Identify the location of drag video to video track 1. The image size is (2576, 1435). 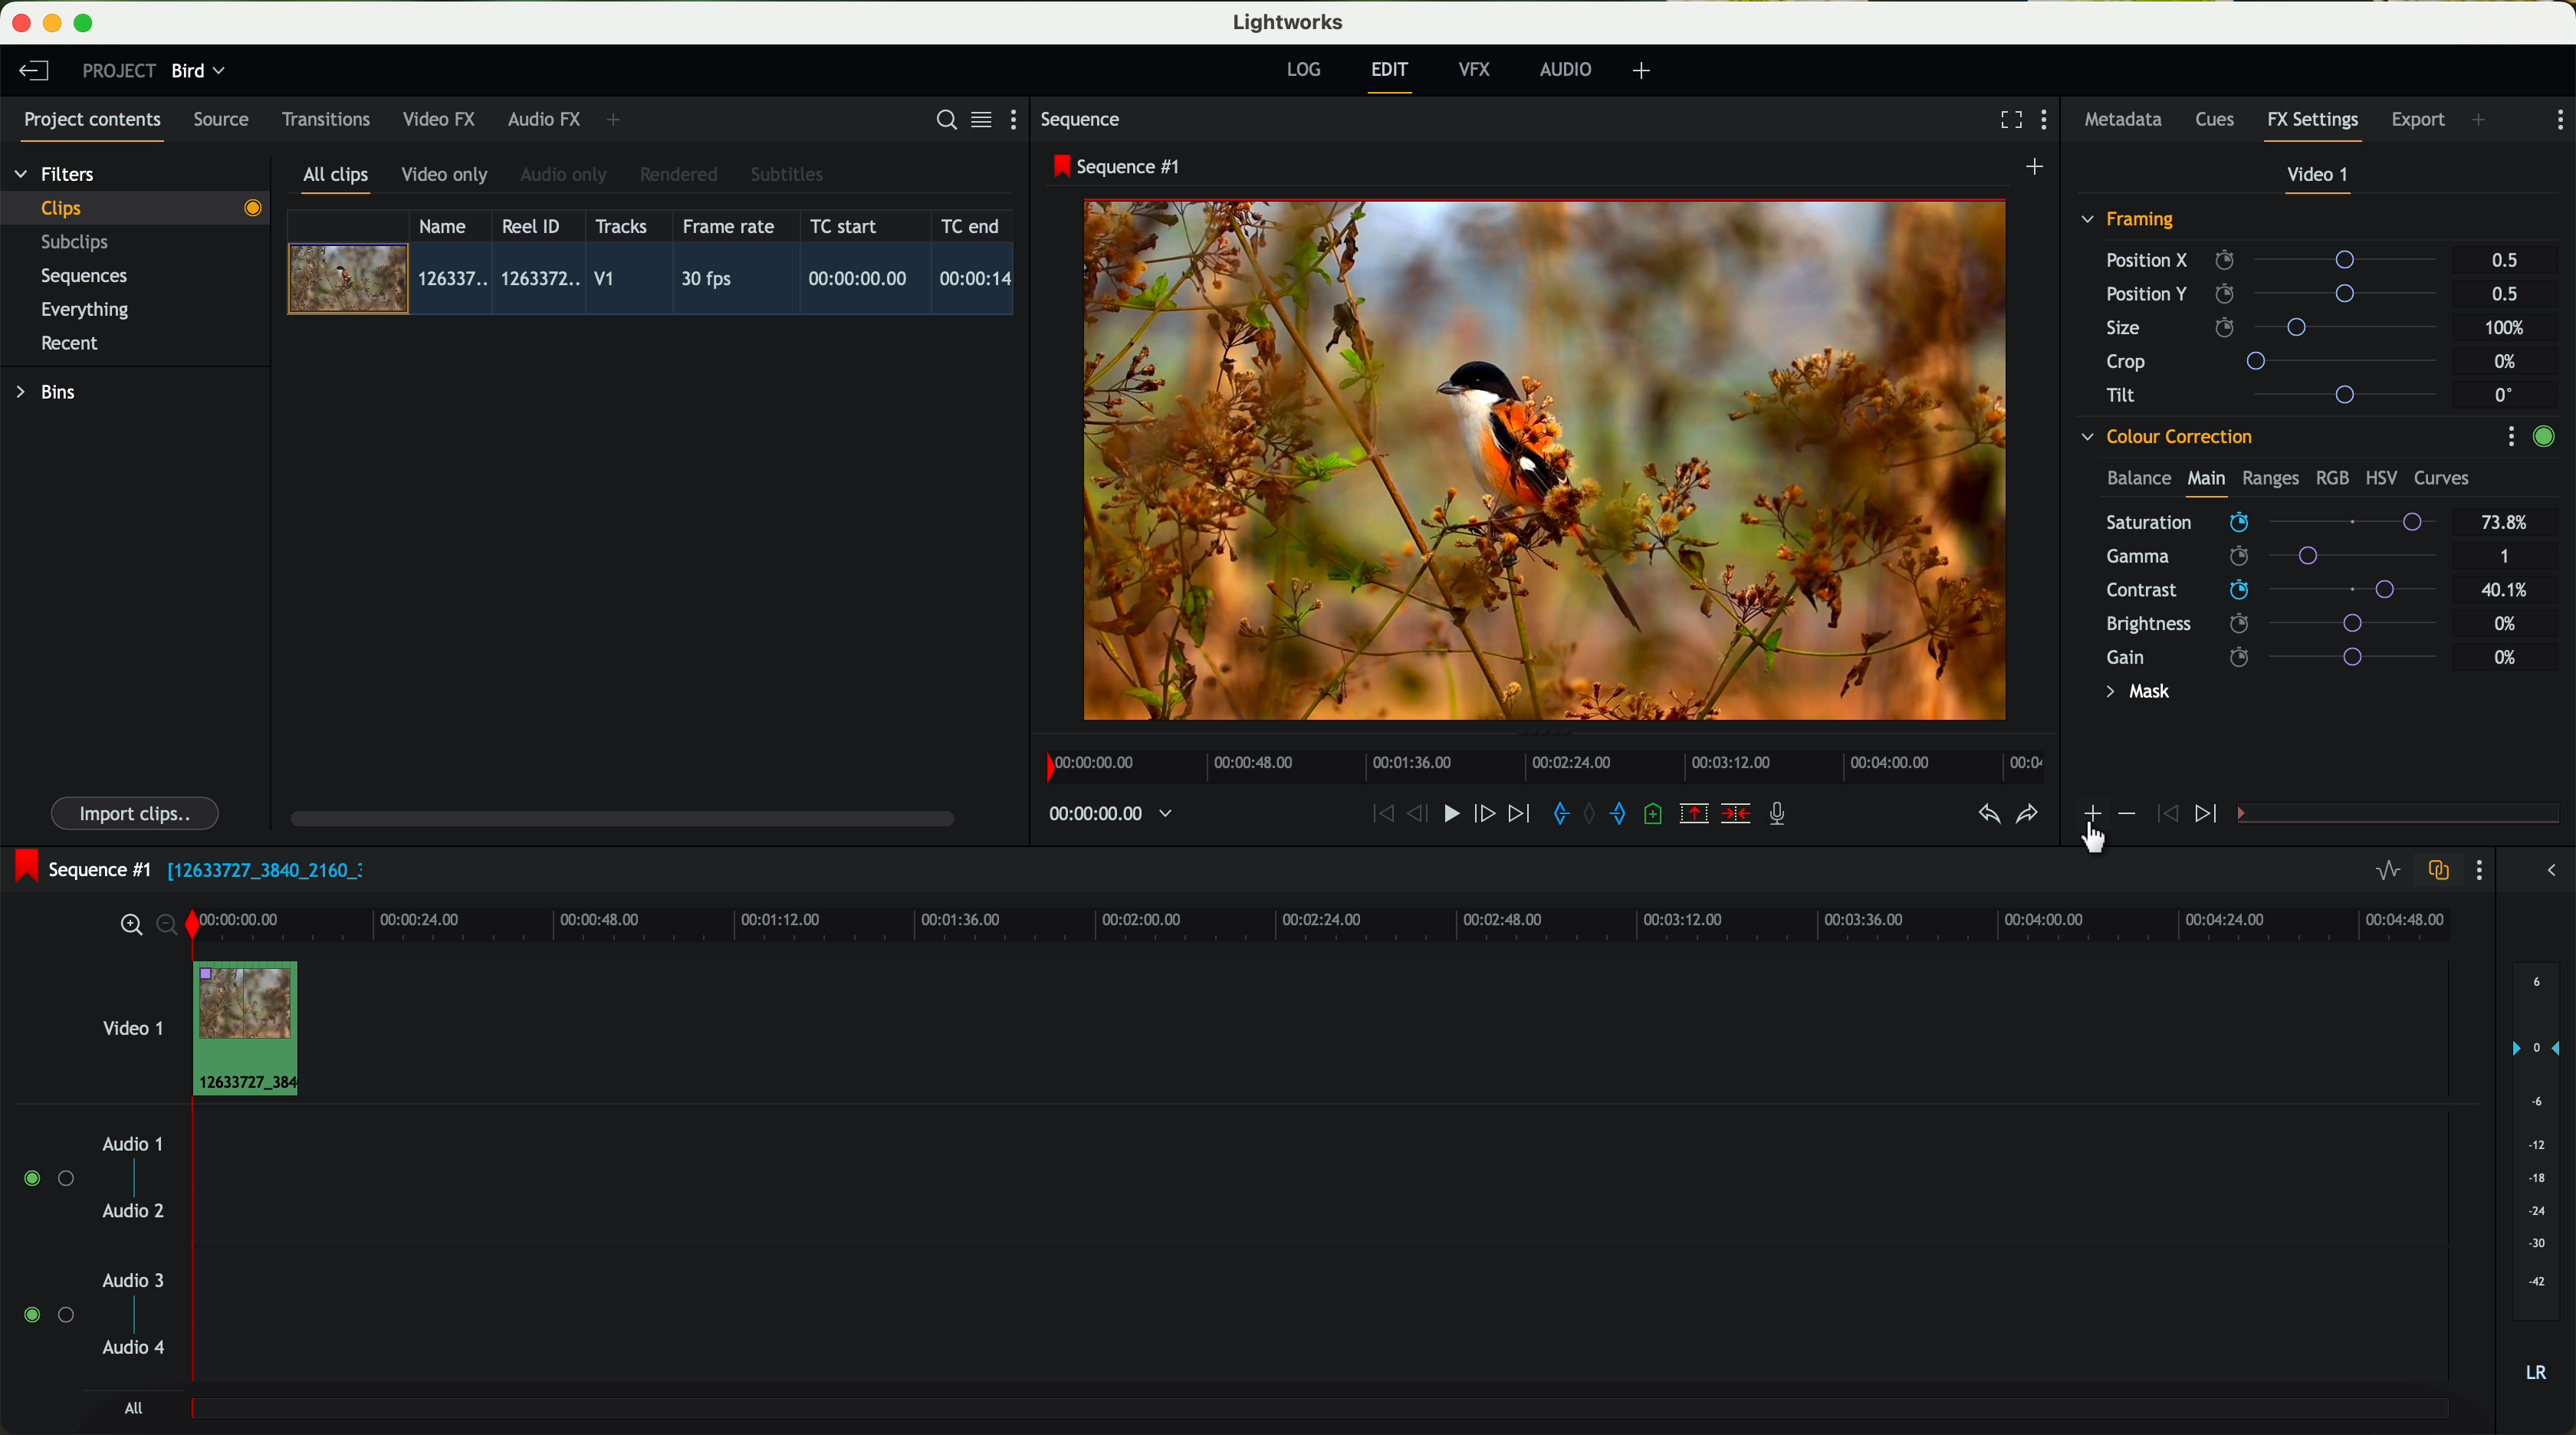
(254, 1030).